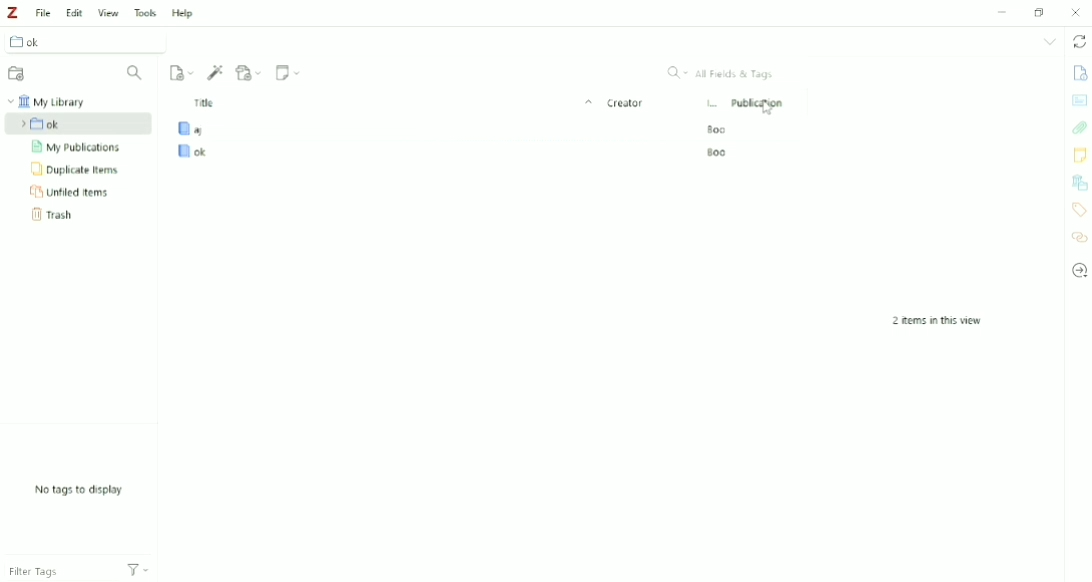 The width and height of the screenshot is (1092, 582). What do you see at coordinates (109, 13) in the screenshot?
I see `View` at bounding box center [109, 13].